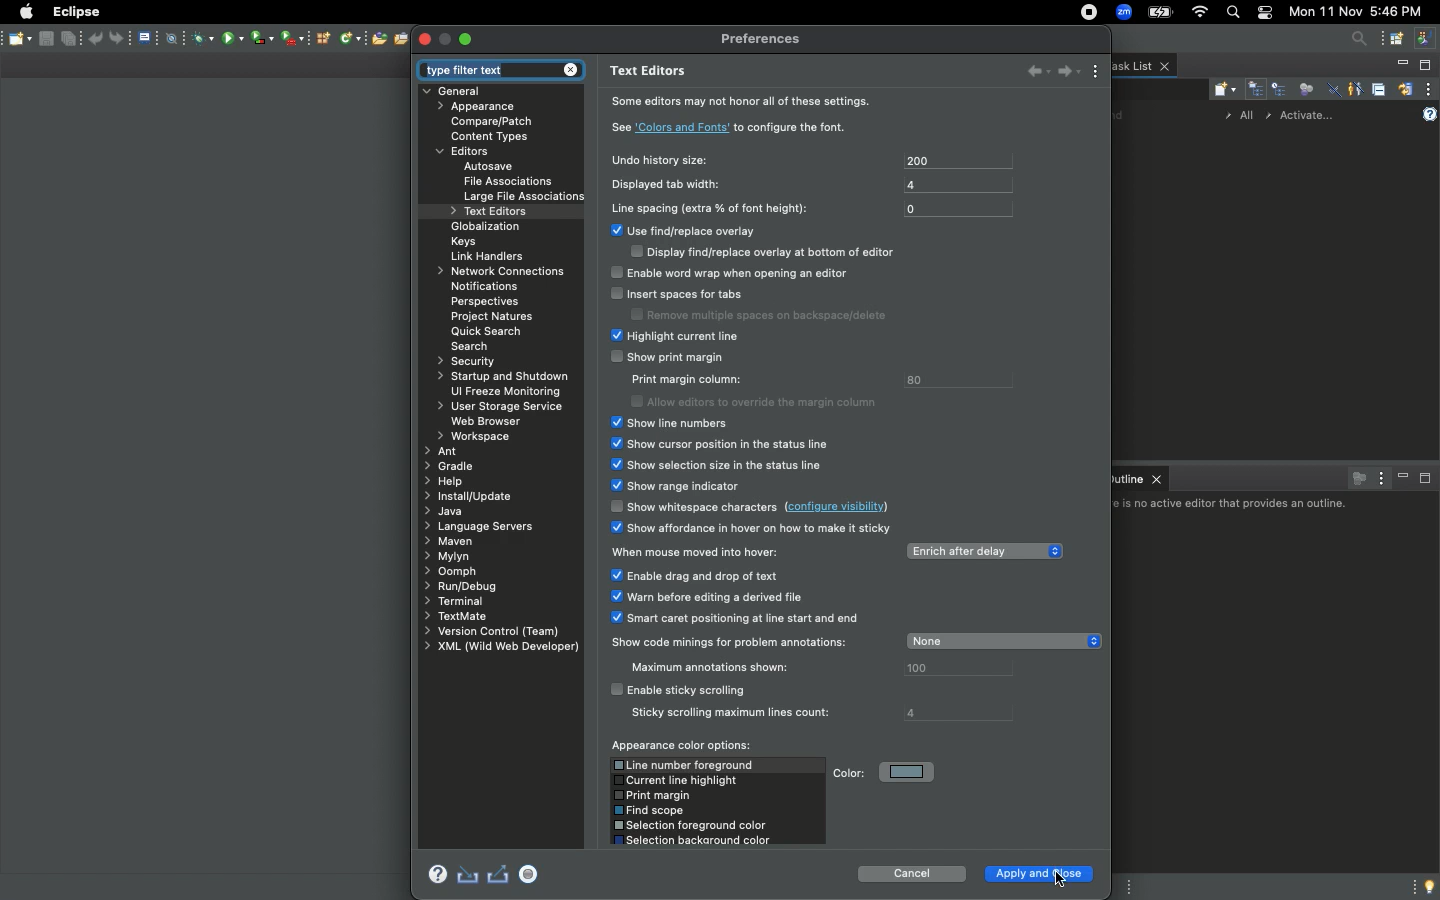 This screenshot has width=1440, height=900. I want to click on Color options, so click(717, 802).